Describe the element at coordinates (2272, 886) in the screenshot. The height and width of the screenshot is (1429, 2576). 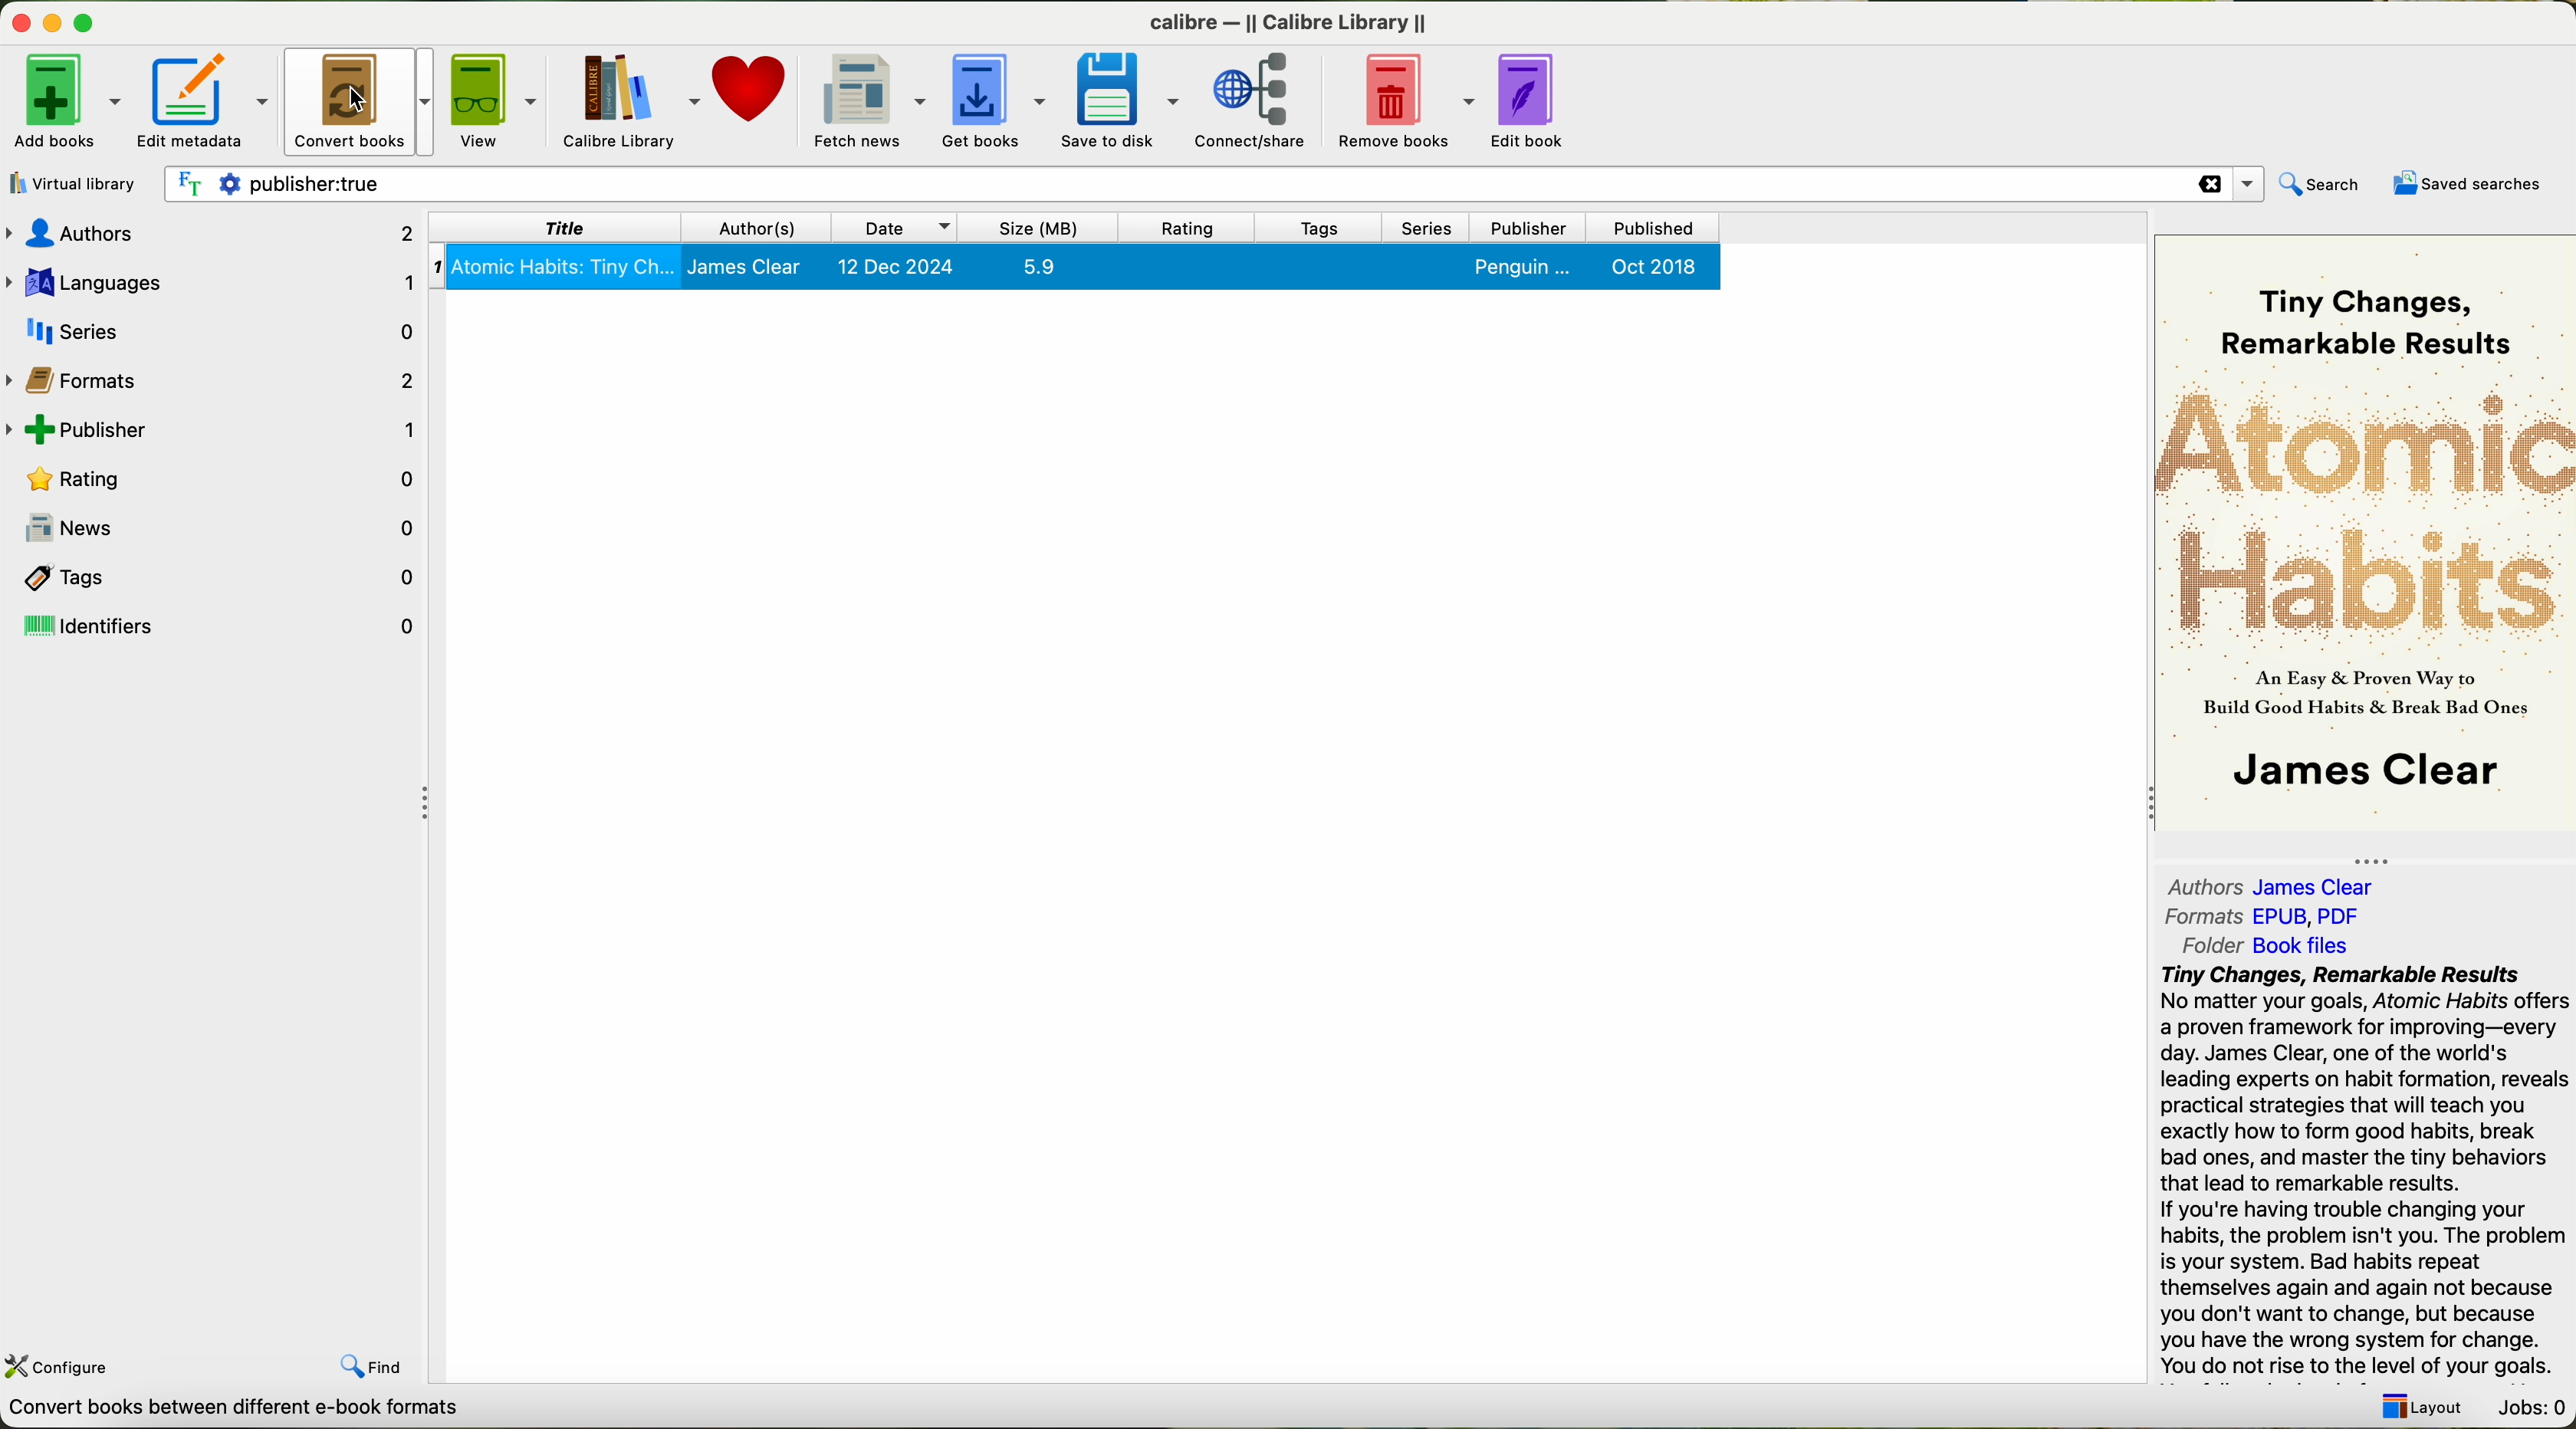
I see `authors` at that location.